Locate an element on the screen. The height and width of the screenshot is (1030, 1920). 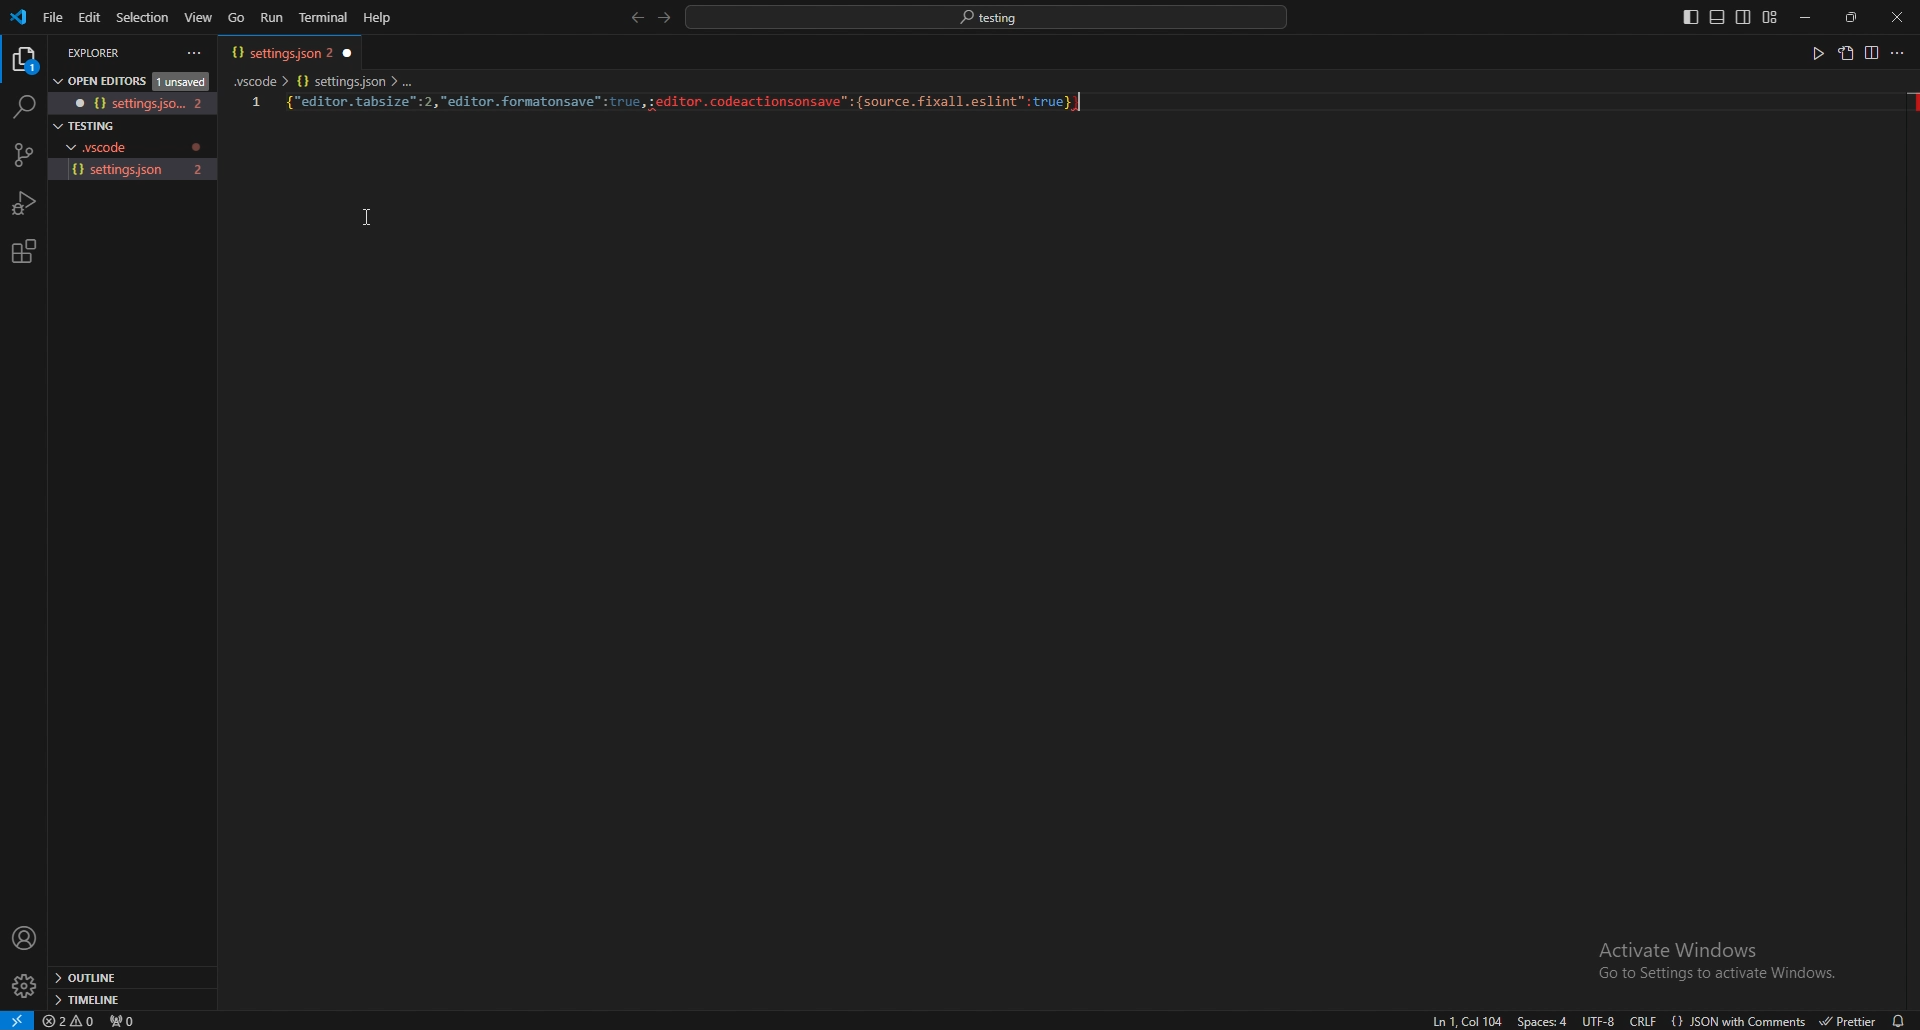
code is located at coordinates (674, 102).